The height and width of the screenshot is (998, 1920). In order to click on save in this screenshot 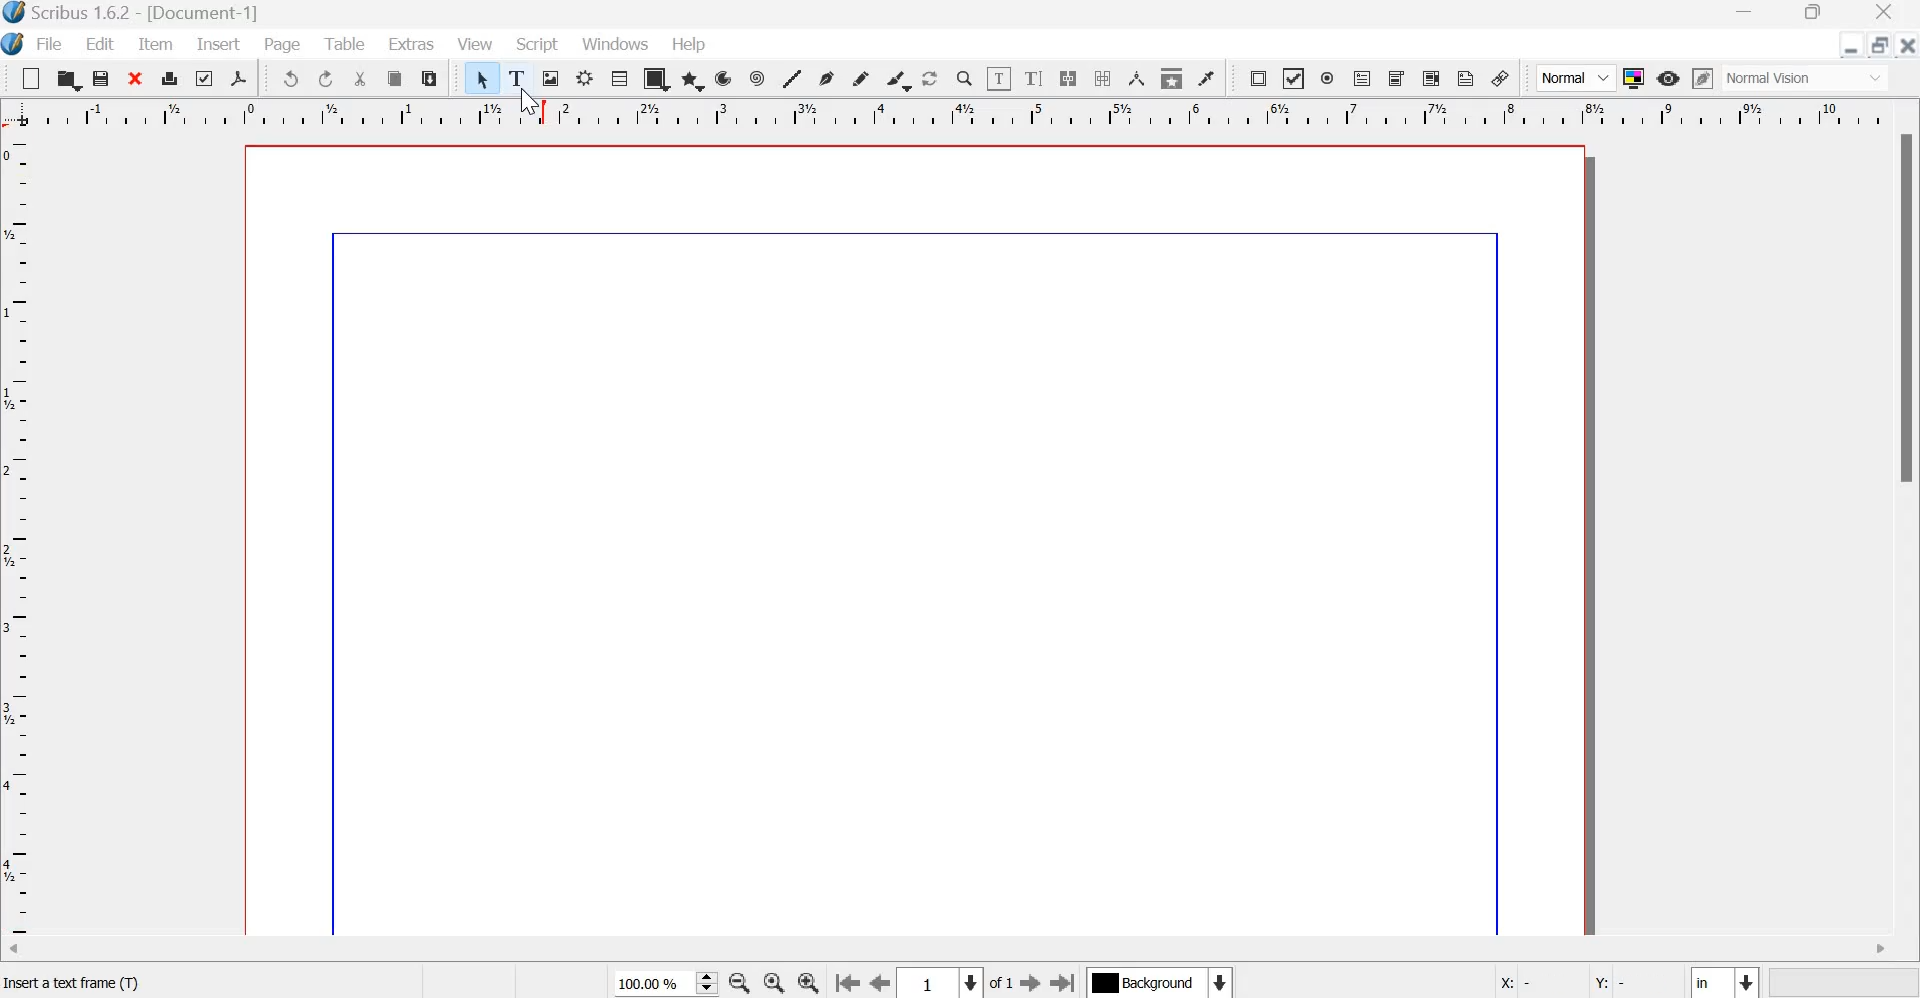, I will do `click(102, 78)`.